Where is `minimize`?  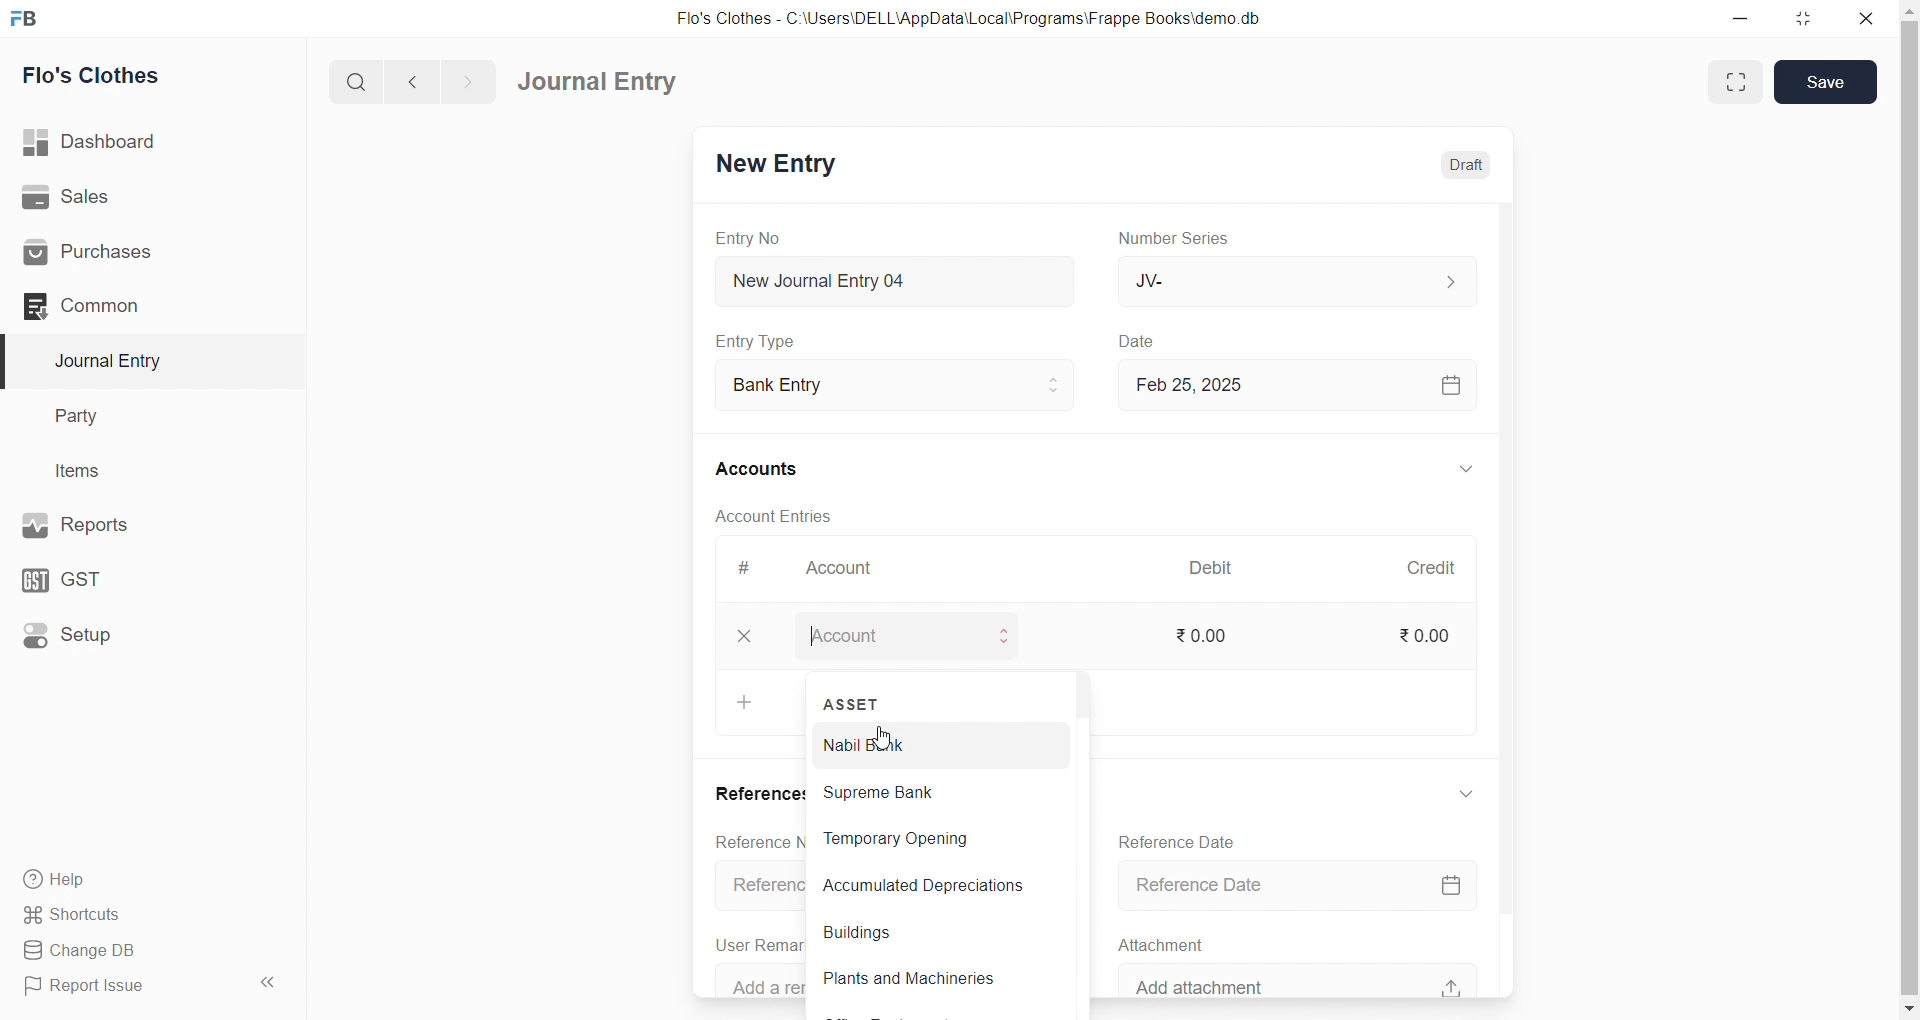
minimize is located at coordinates (1735, 17).